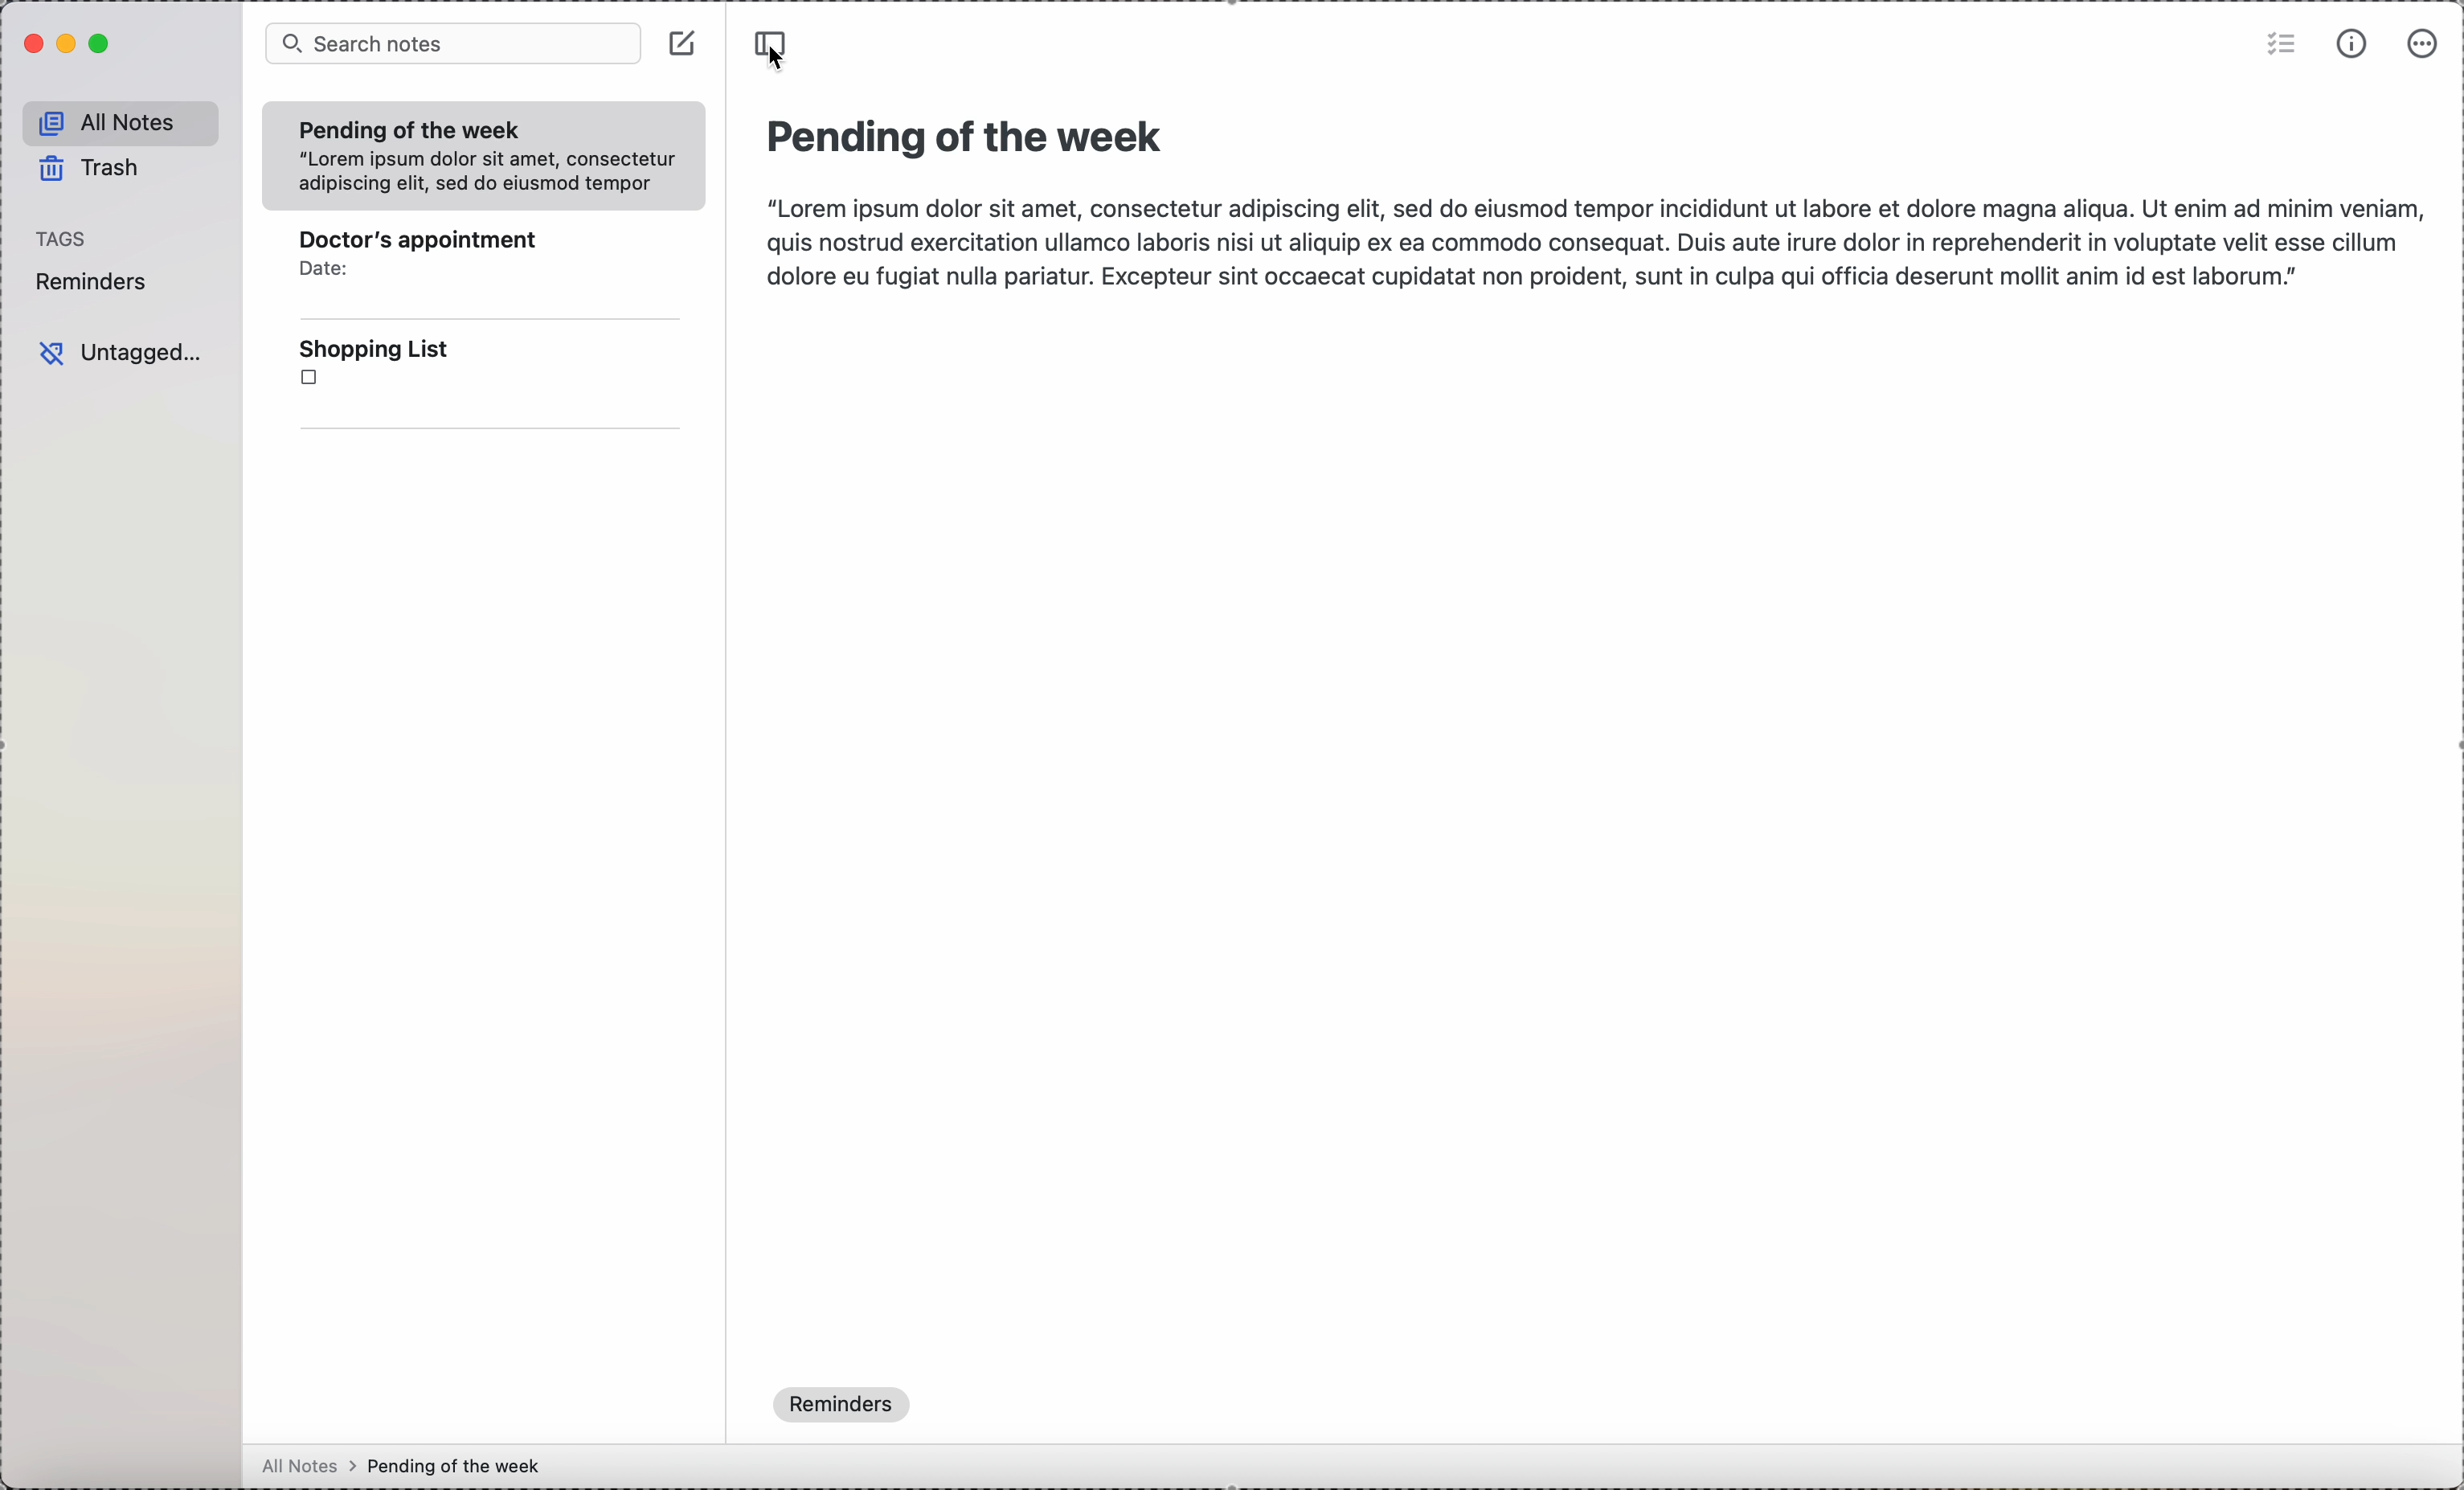 This screenshot has width=2464, height=1490. What do you see at coordinates (440, 268) in the screenshot?
I see `doctor's appointment note` at bounding box center [440, 268].